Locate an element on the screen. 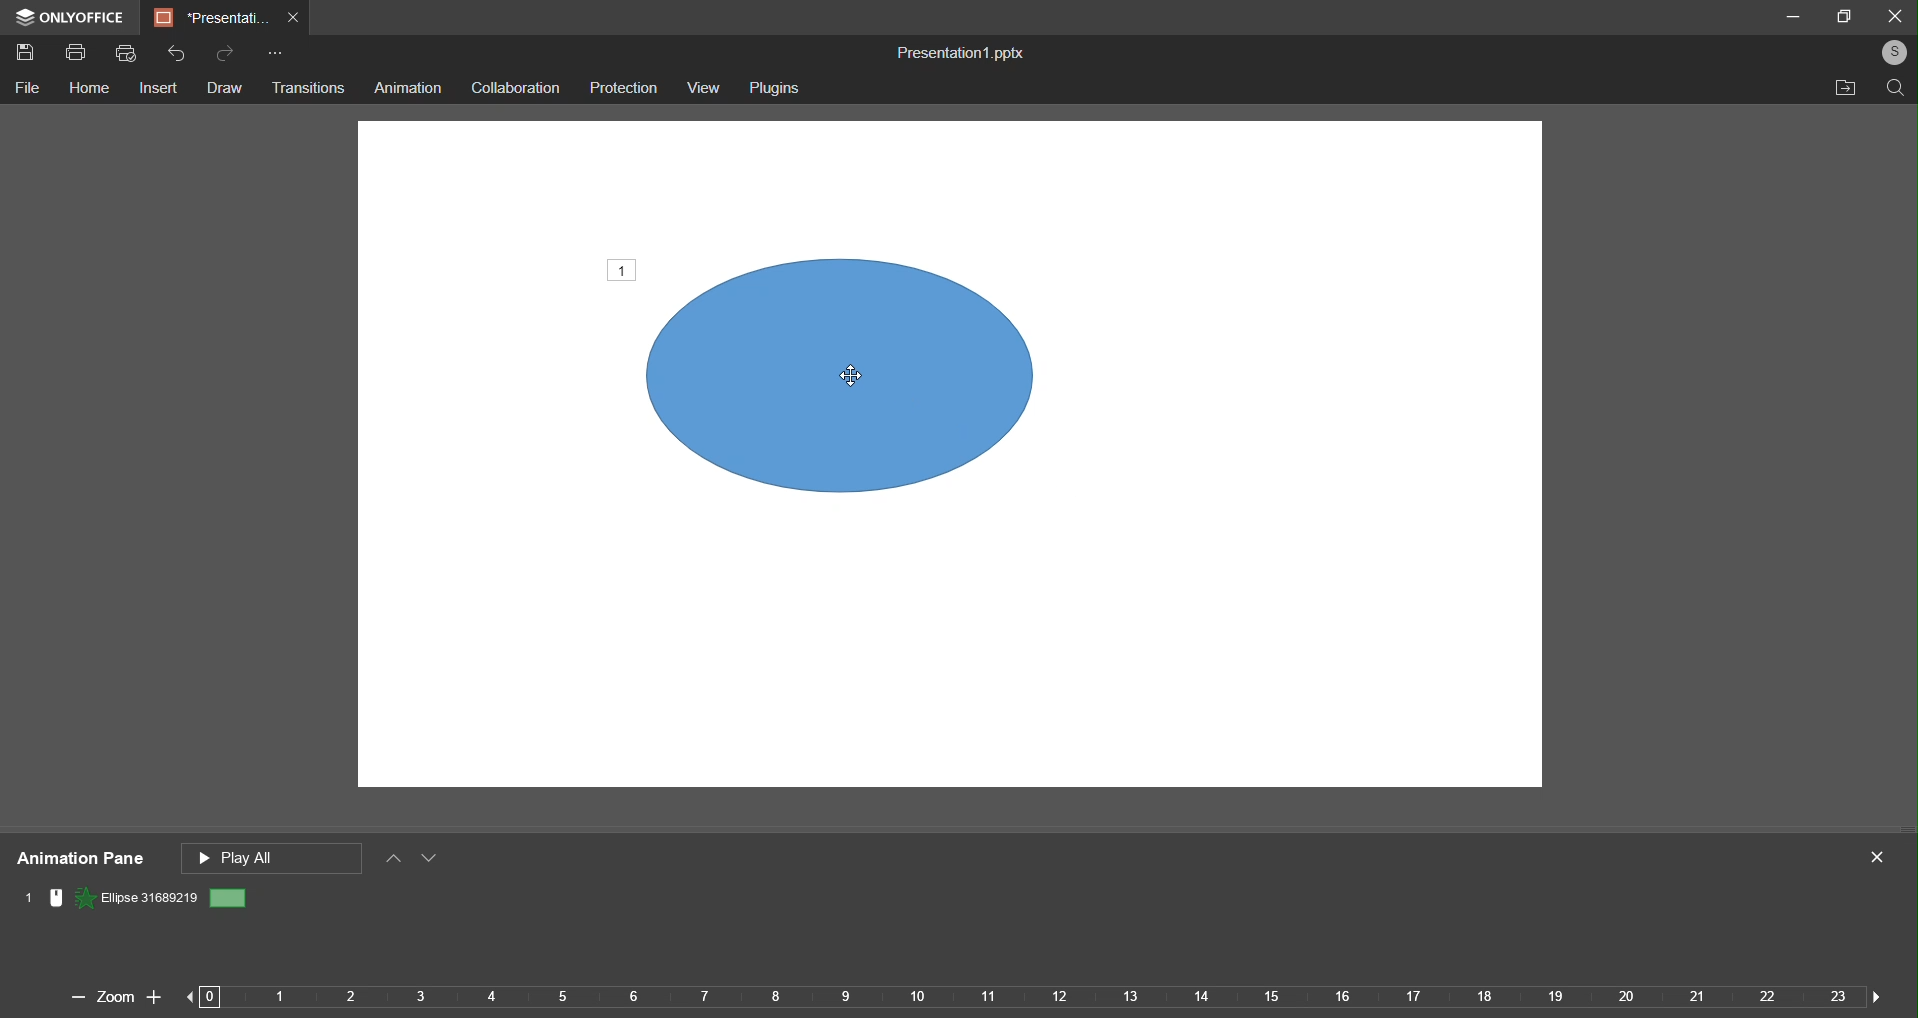  find is located at coordinates (1895, 89).